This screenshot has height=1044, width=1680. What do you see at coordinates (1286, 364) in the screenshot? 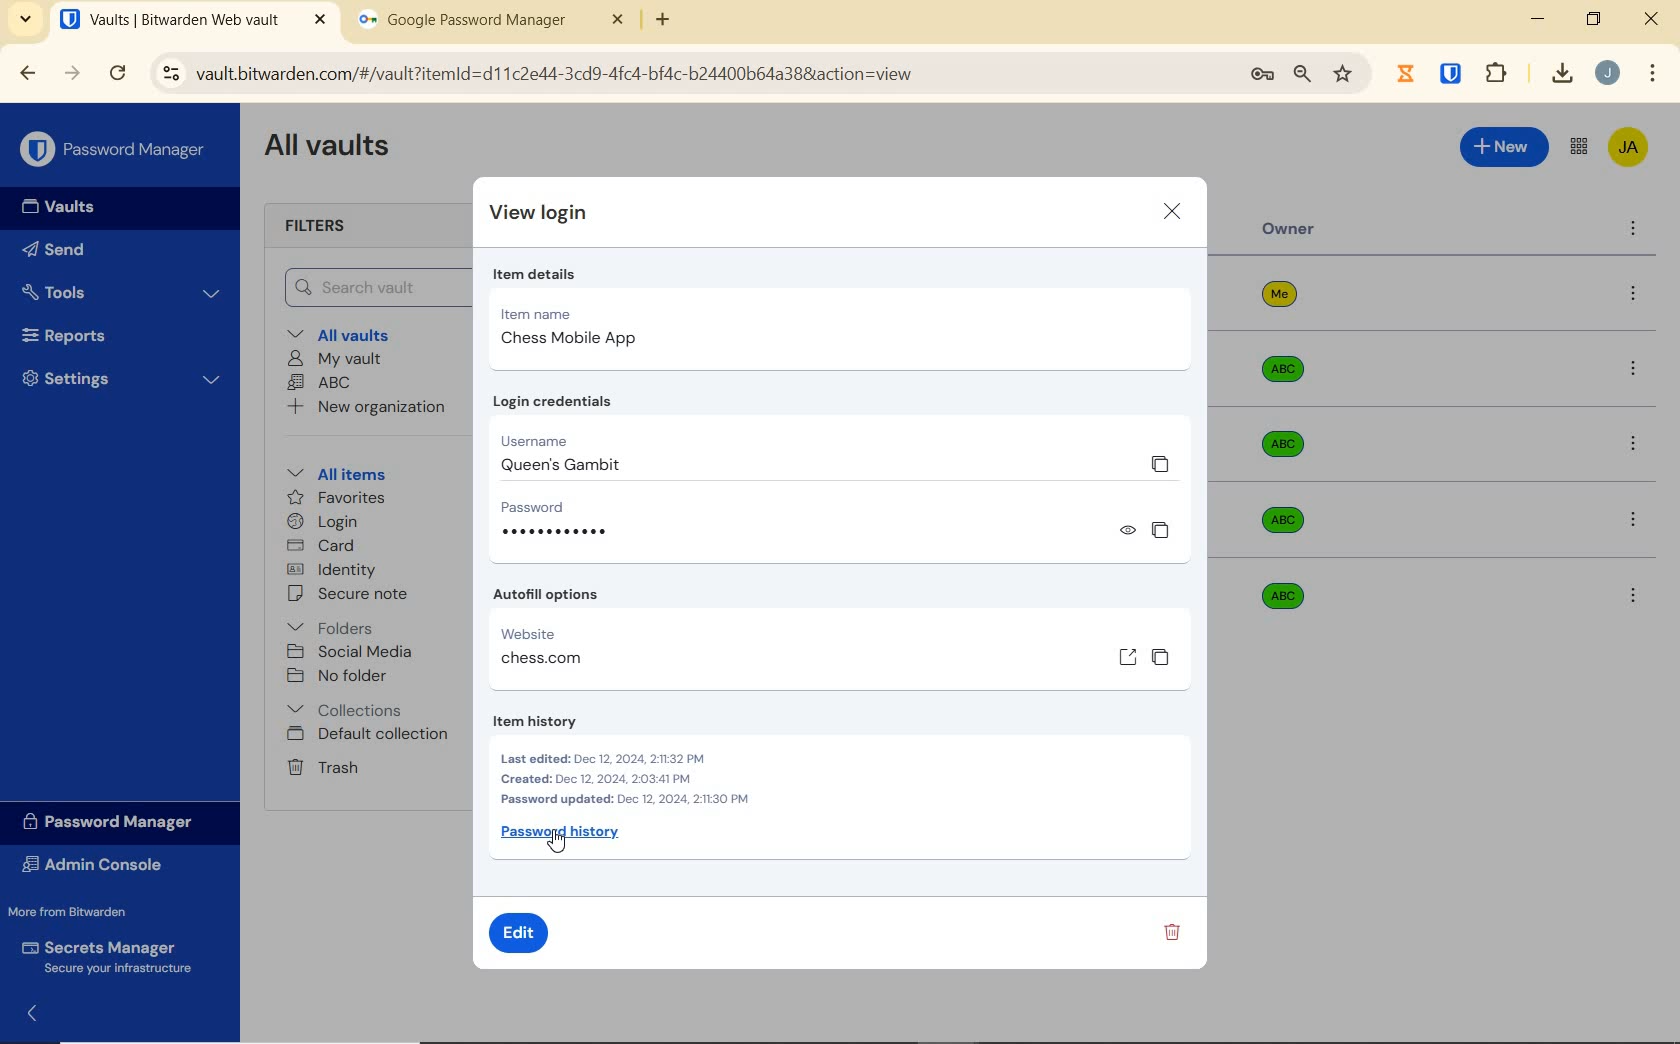
I see `abc` at bounding box center [1286, 364].